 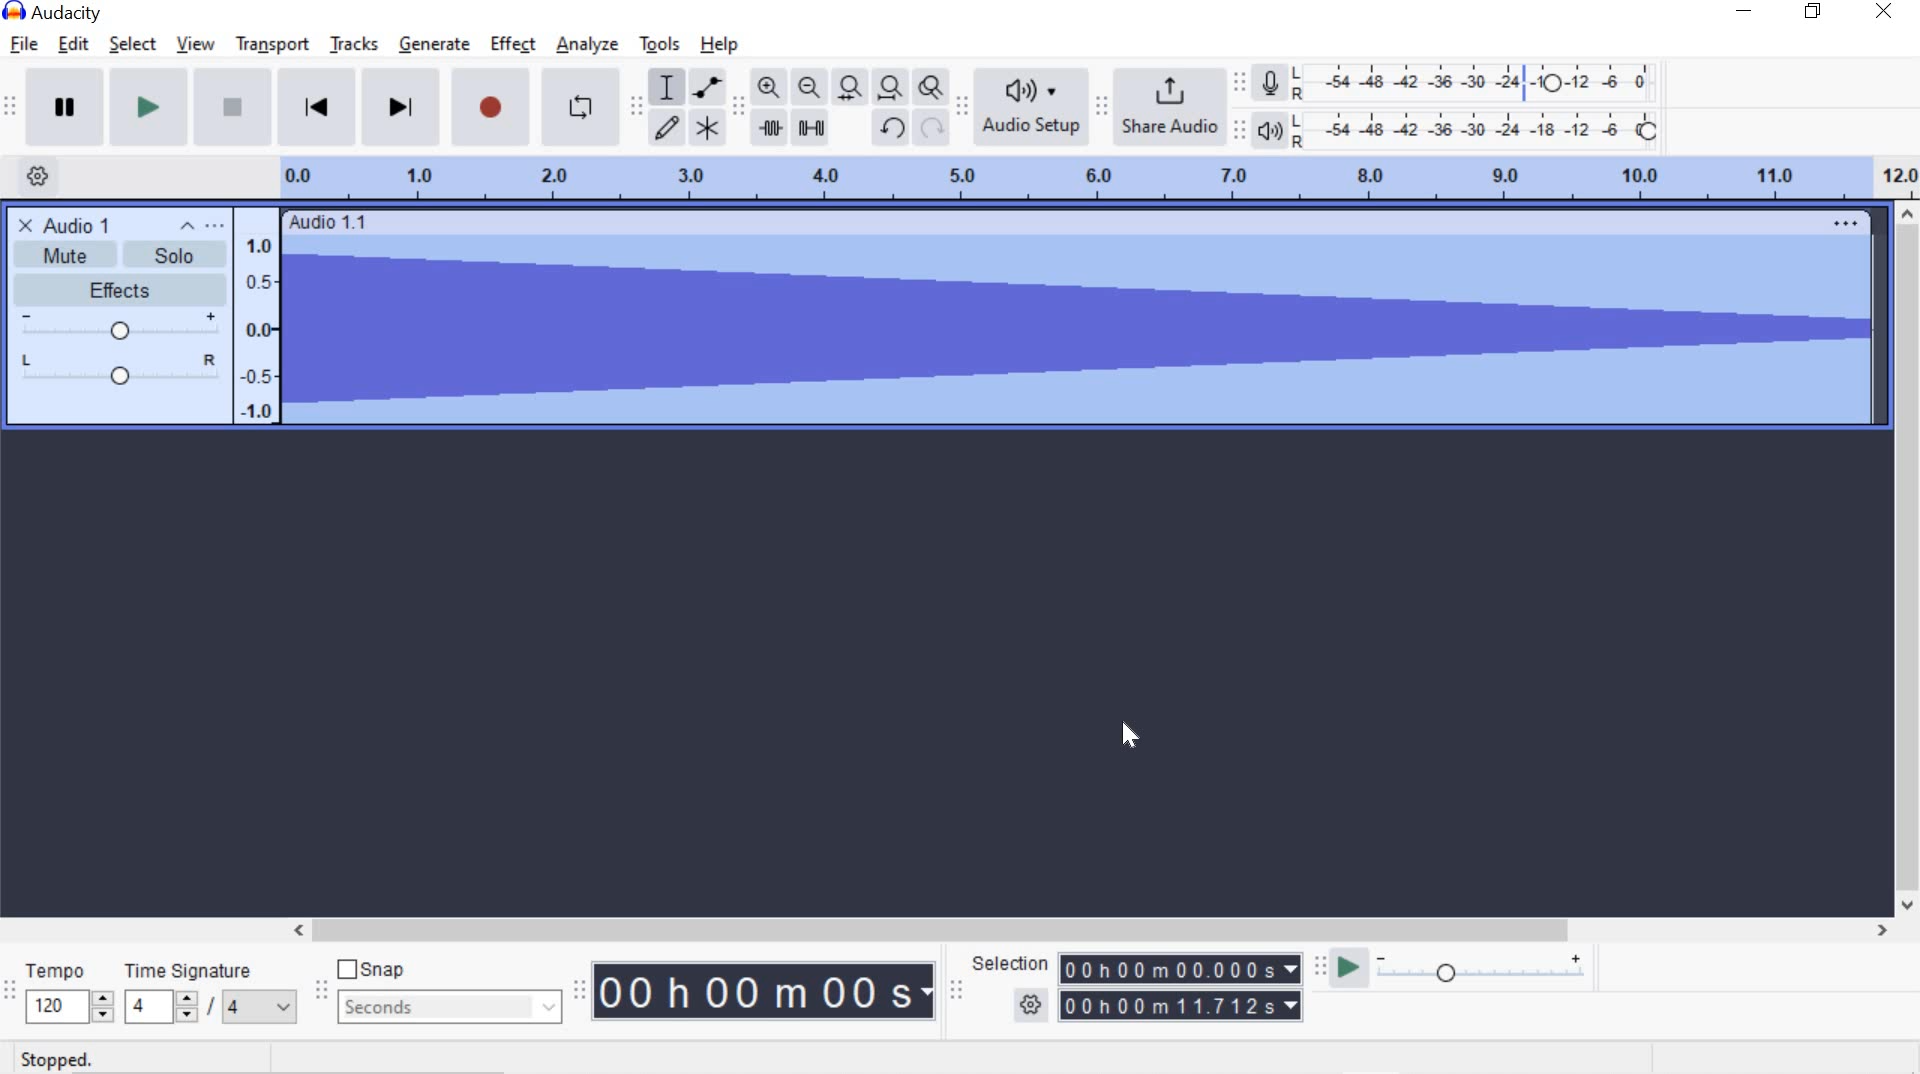 What do you see at coordinates (450, 1006) in the screenshot?
I see `seconds` at bounding box center [450, 1006].